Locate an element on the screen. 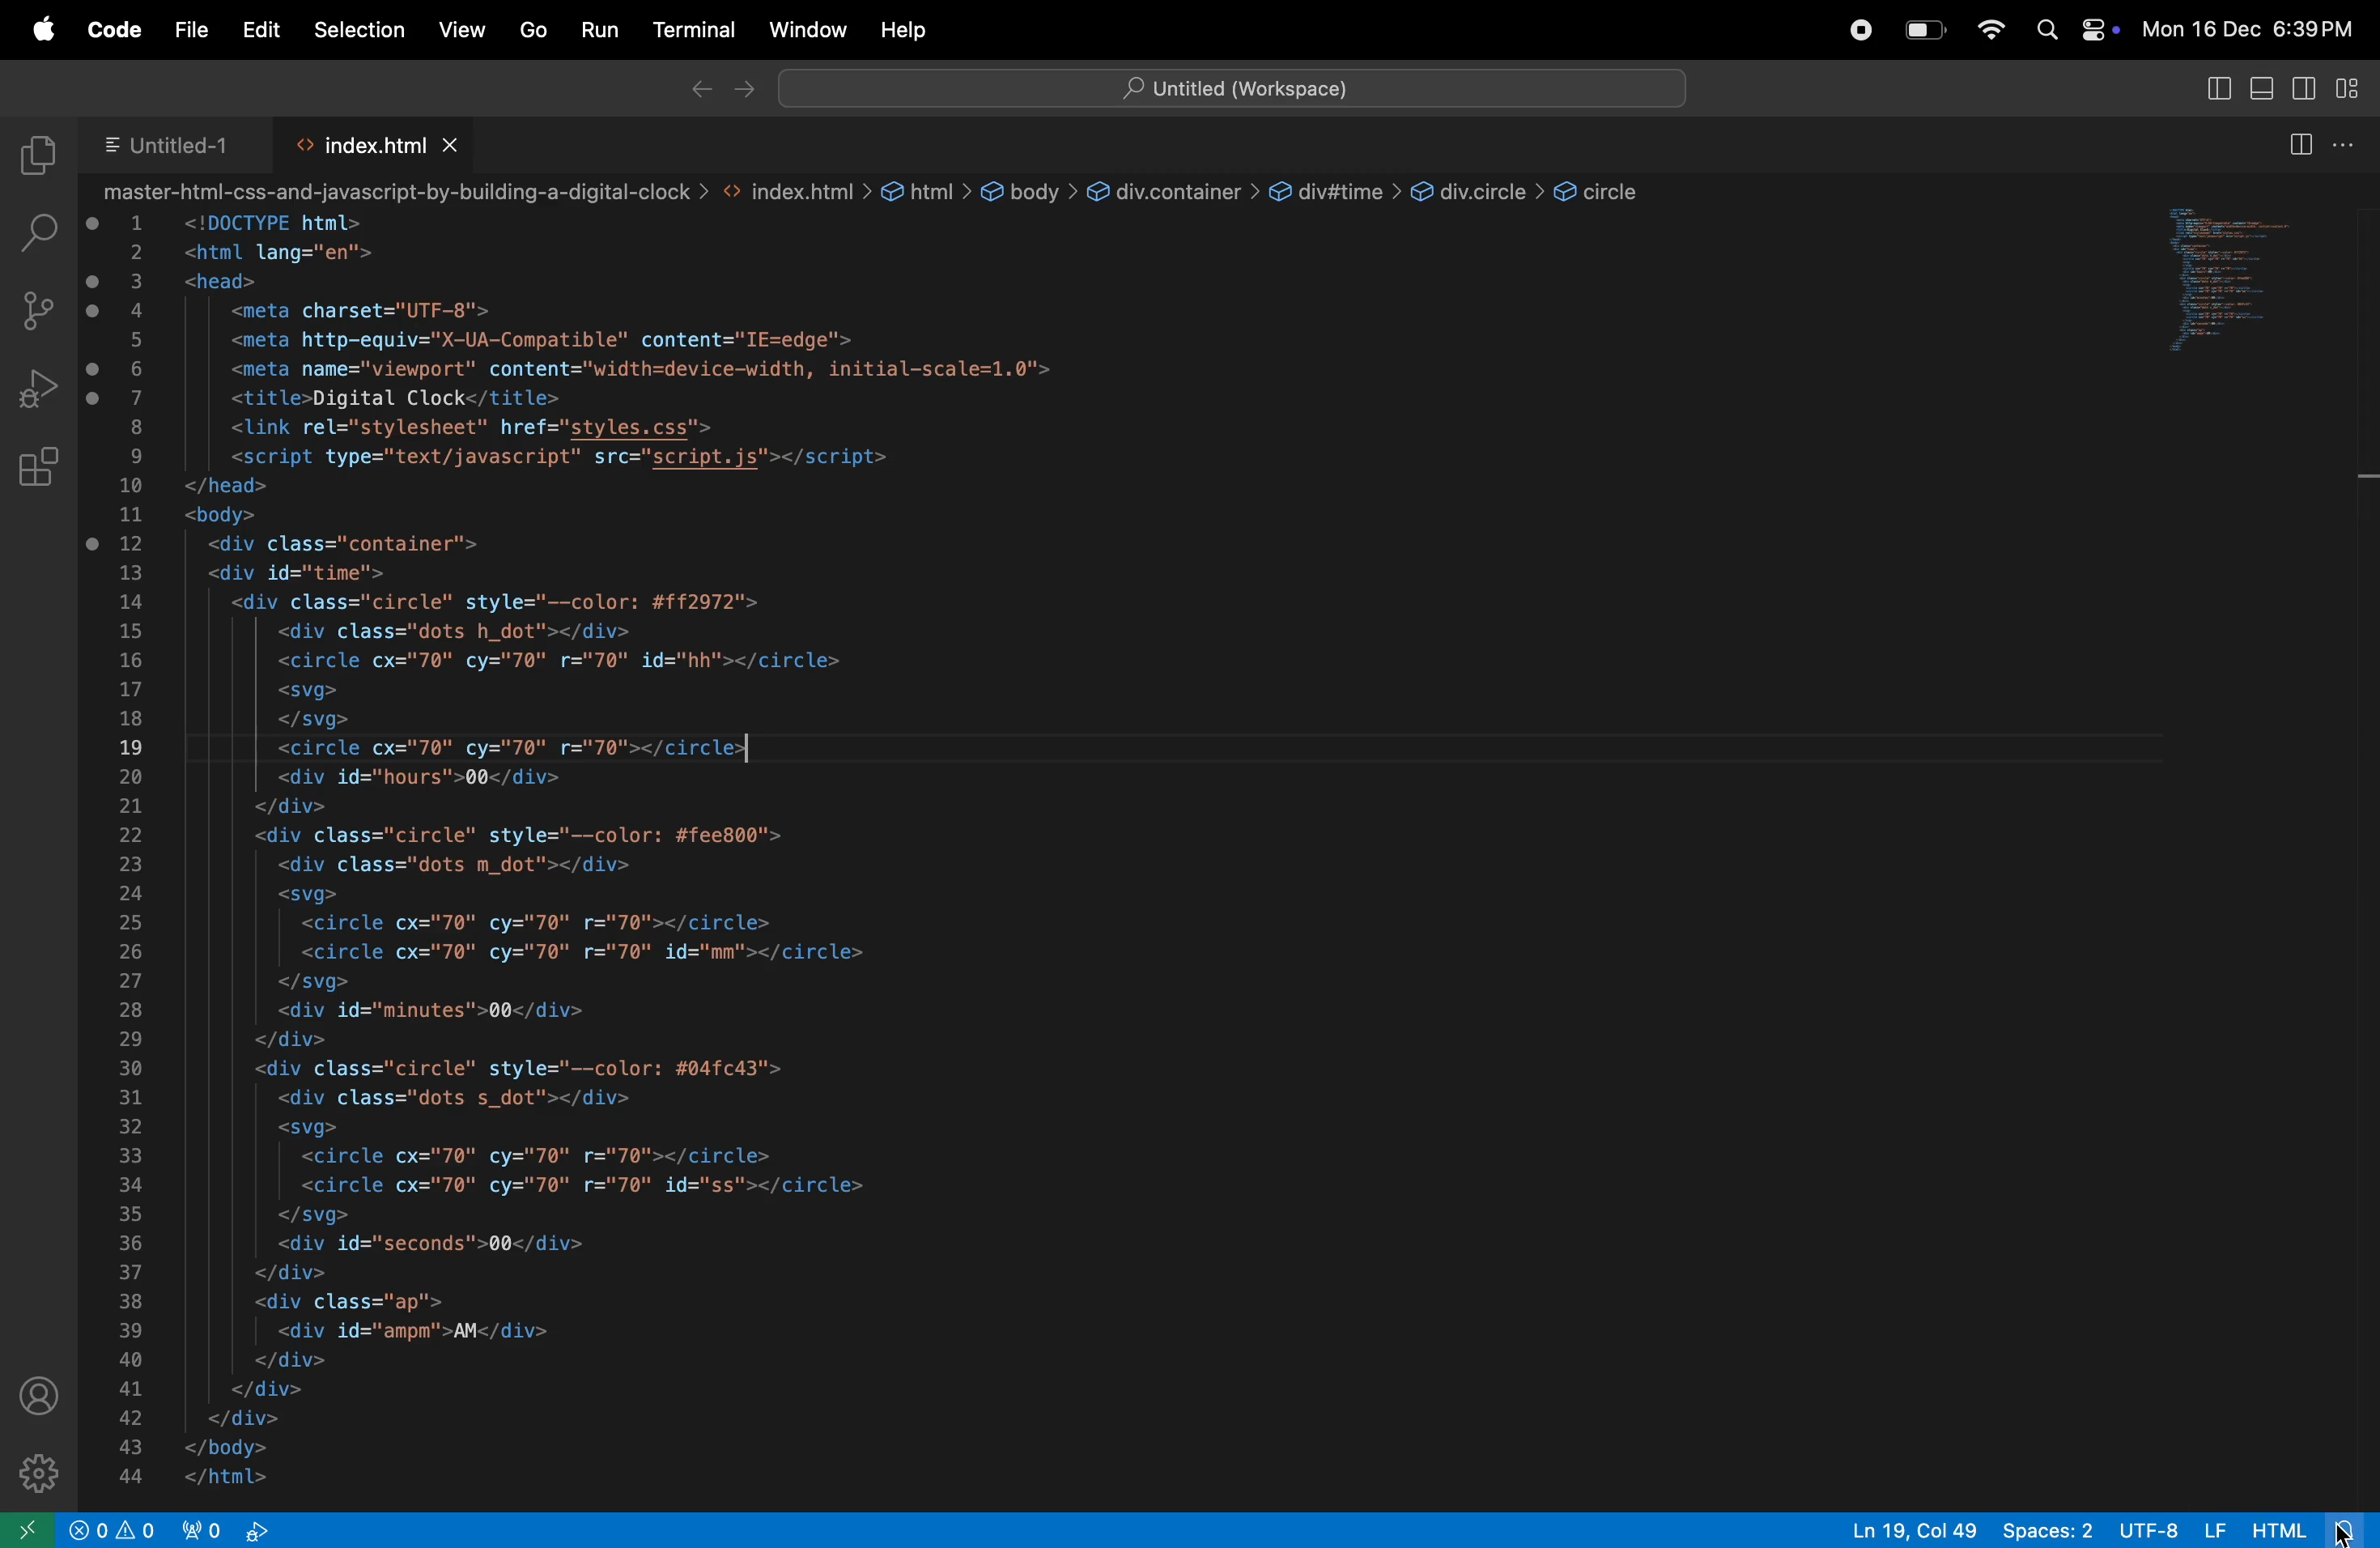 This screenshot has width=2380, height=1548. index.html is located at coordinates (378, 142).